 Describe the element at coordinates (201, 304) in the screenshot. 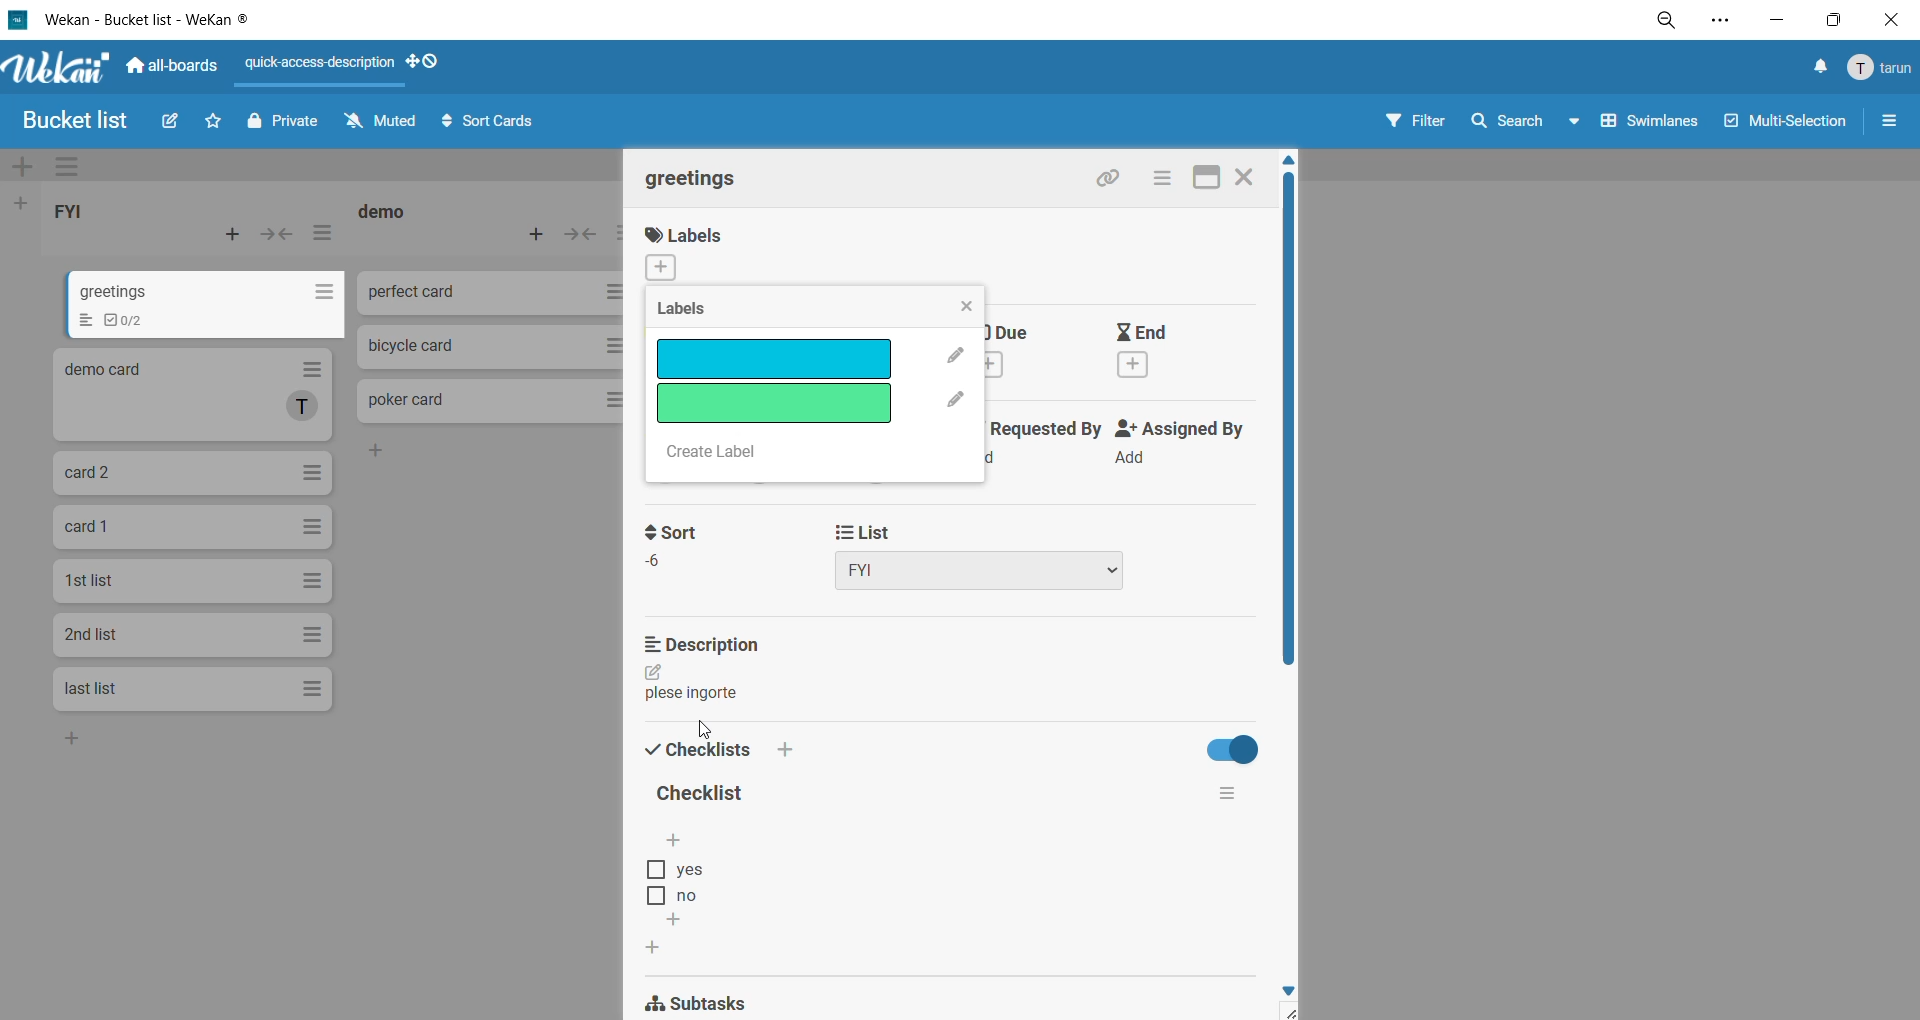

I see `greetings` at that location.